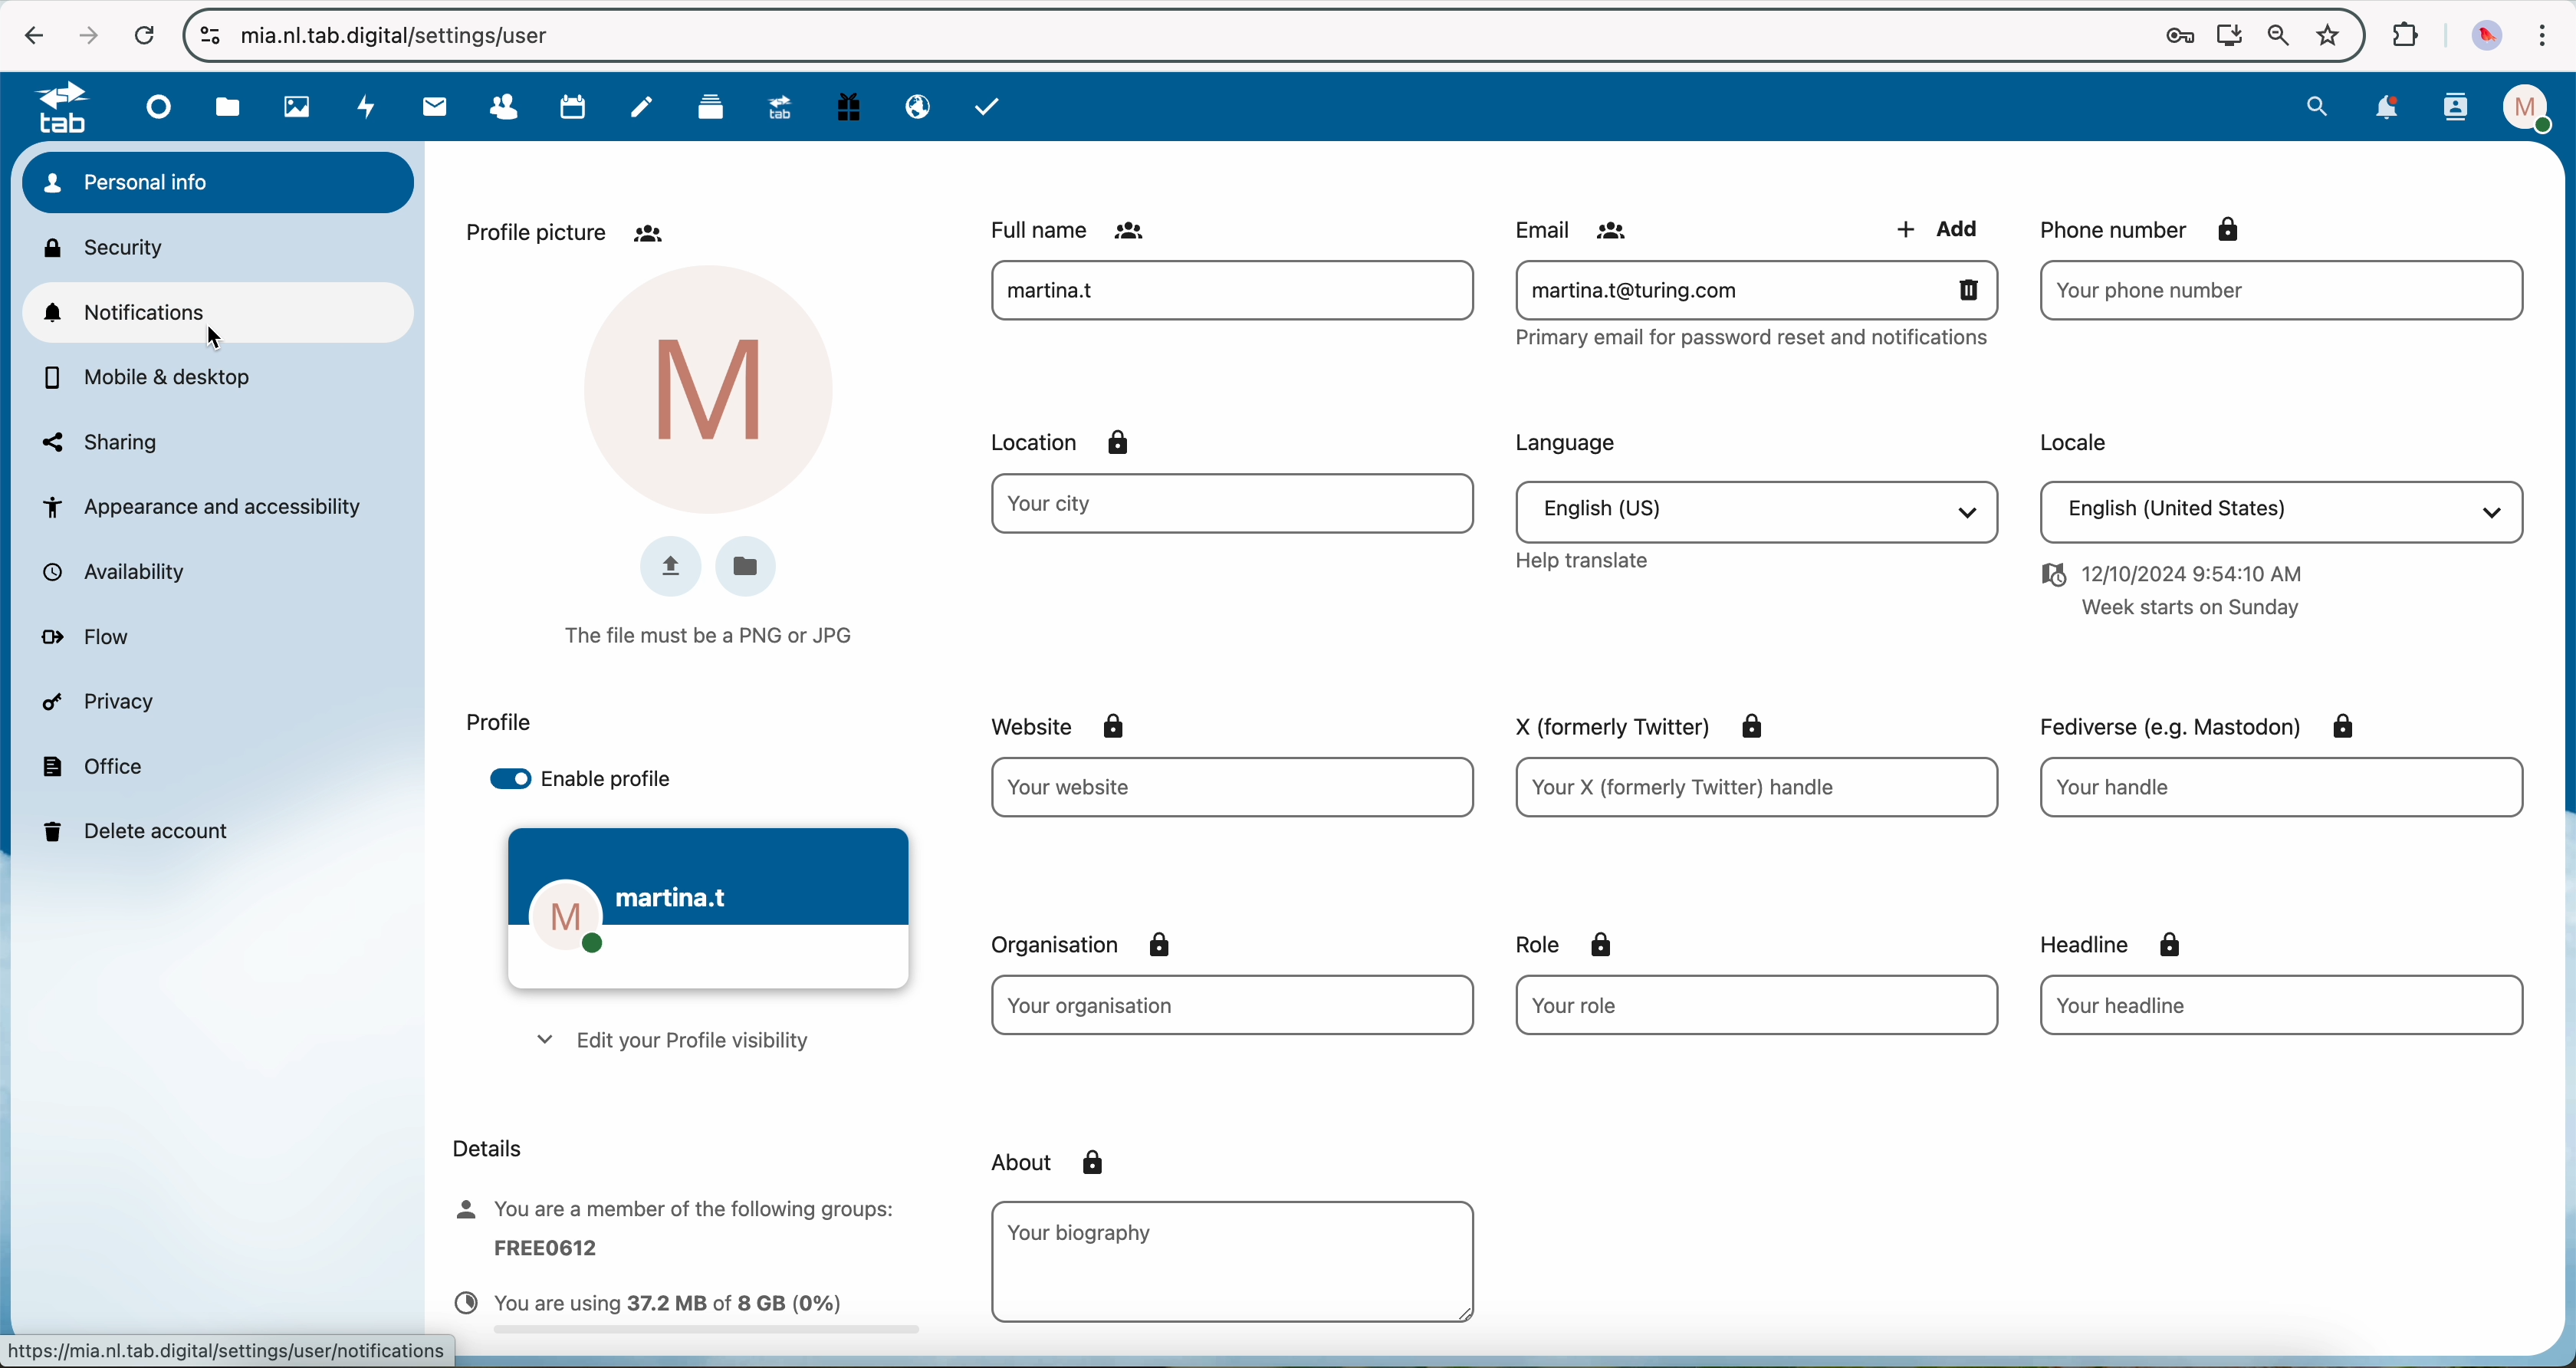 This screenshot has height=1368, width=2576. What do you see at coordinates (2389, 108) in the screenshot?
I see `notifications` at bounding box center [2389, 108].